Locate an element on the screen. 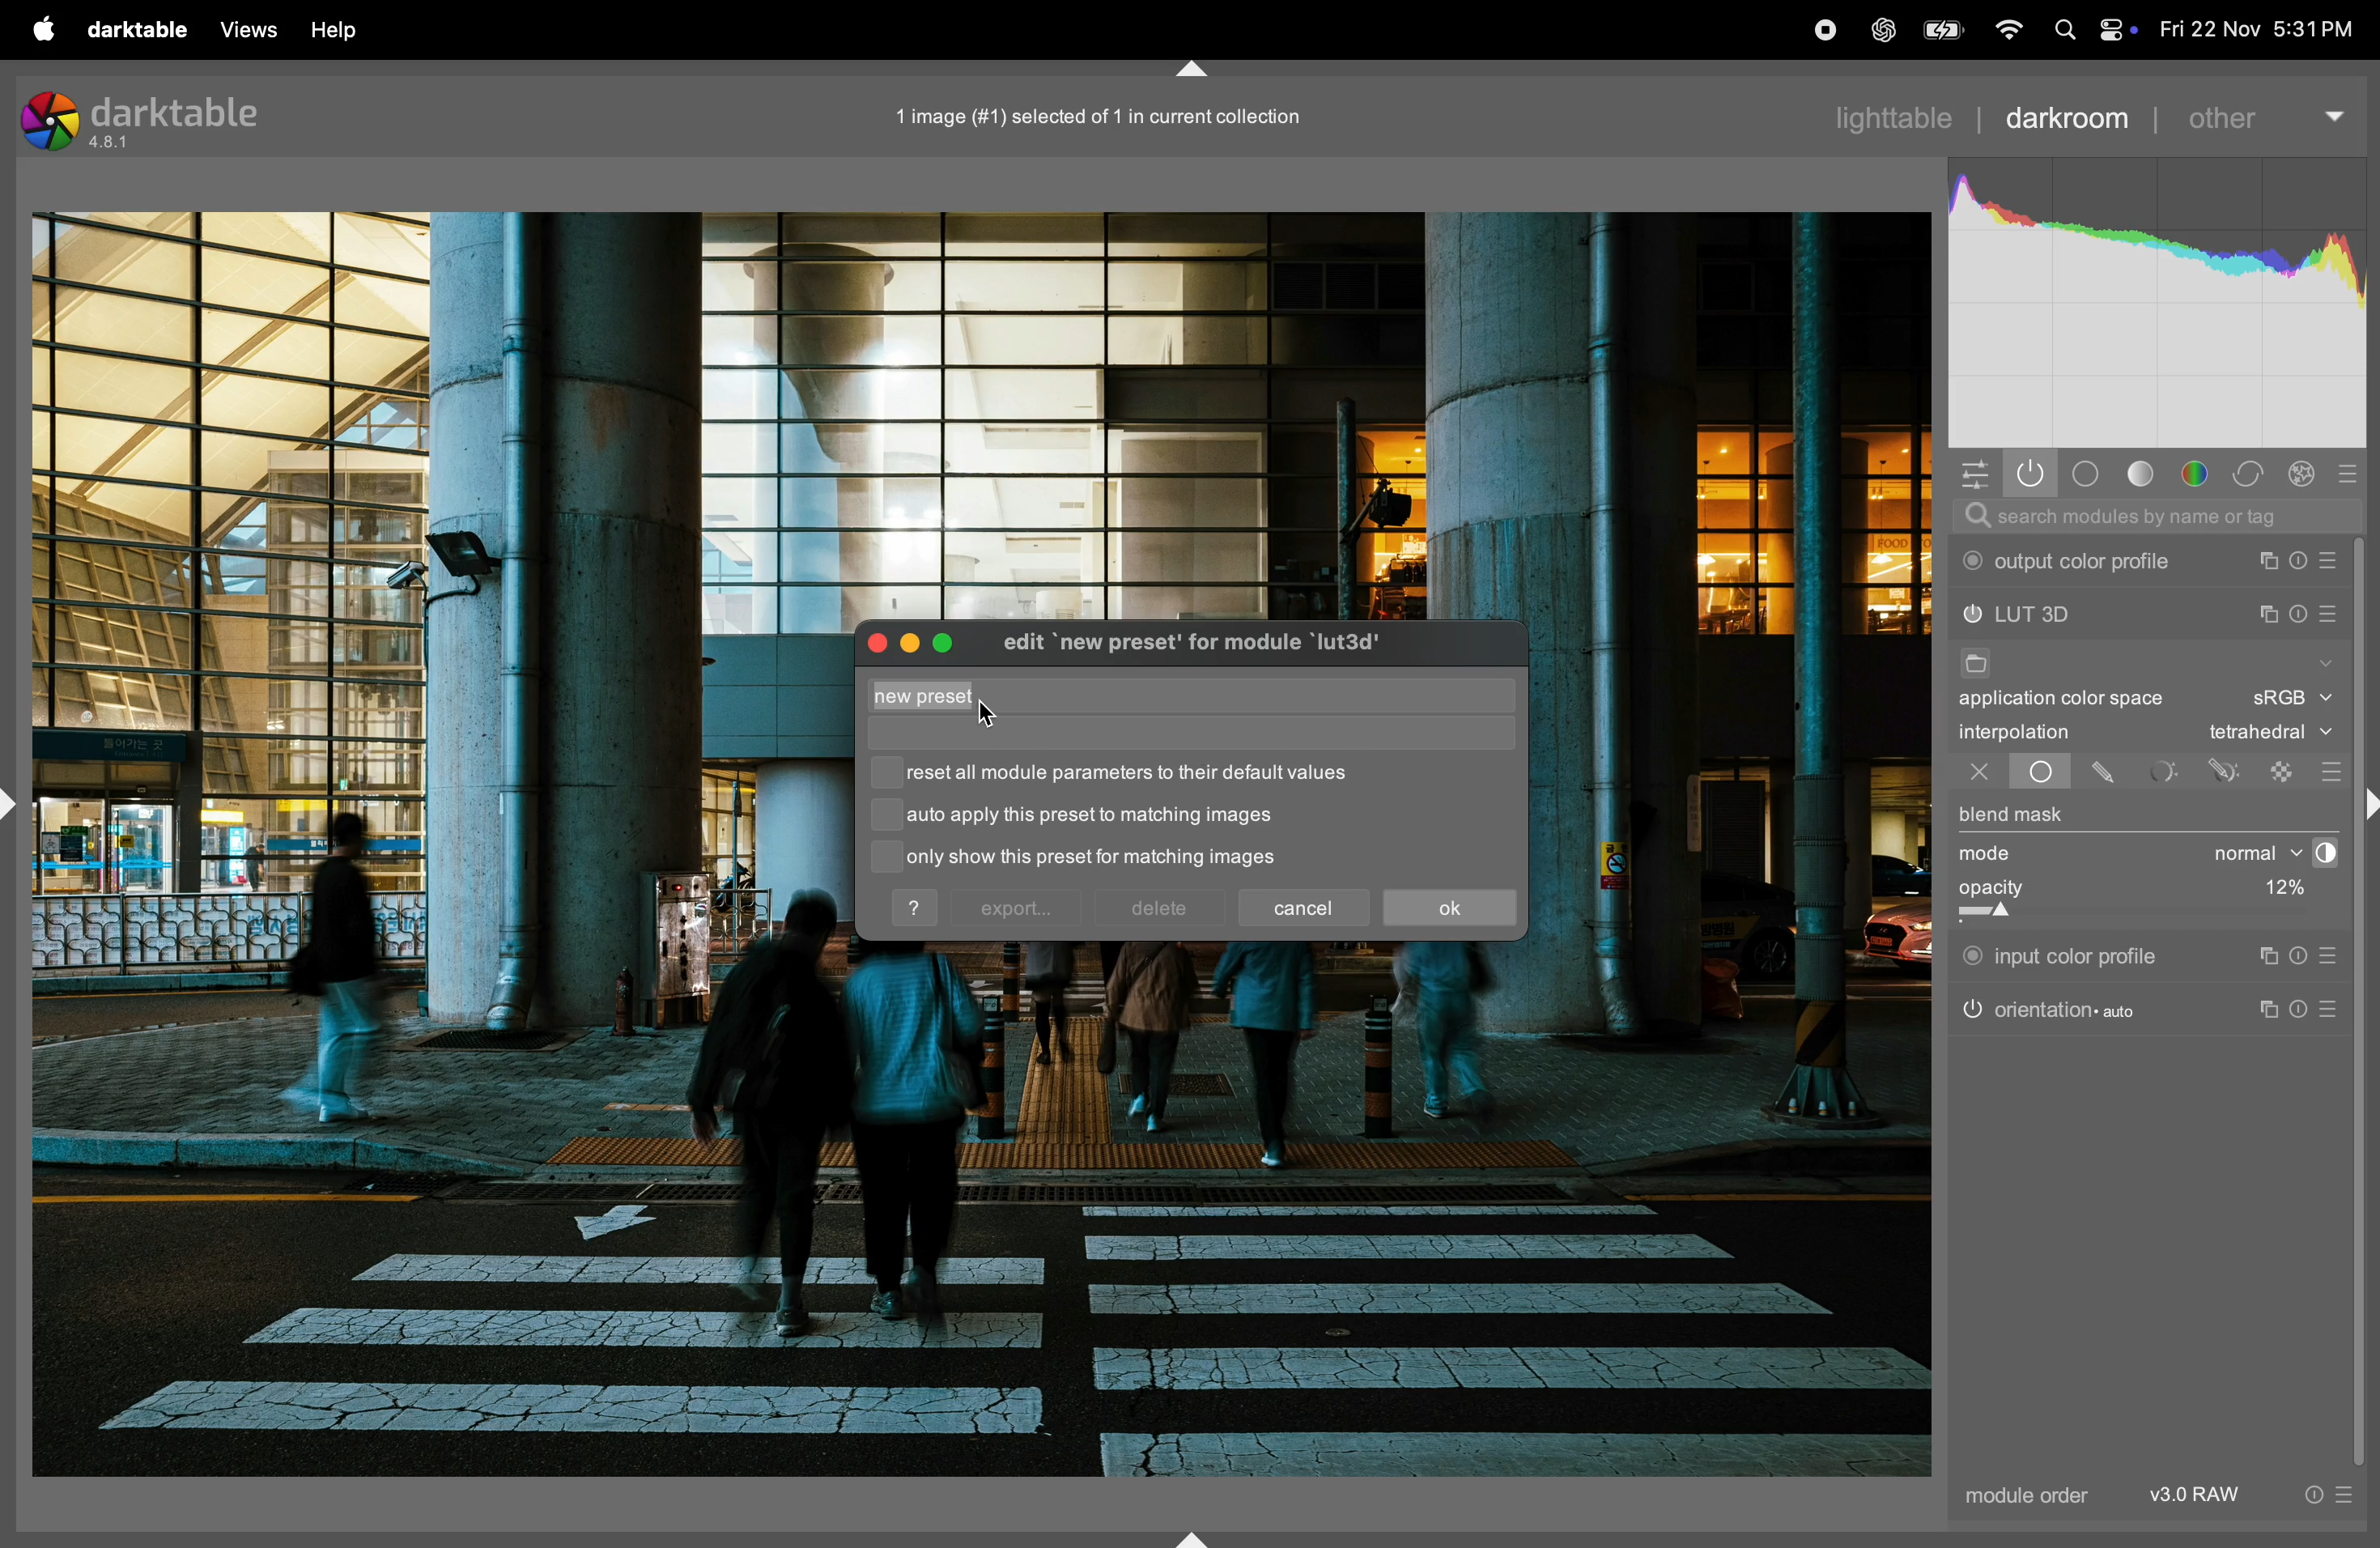 This screenshot has width=2380, height=1548. darktable version is located at coordinates (154, 118).